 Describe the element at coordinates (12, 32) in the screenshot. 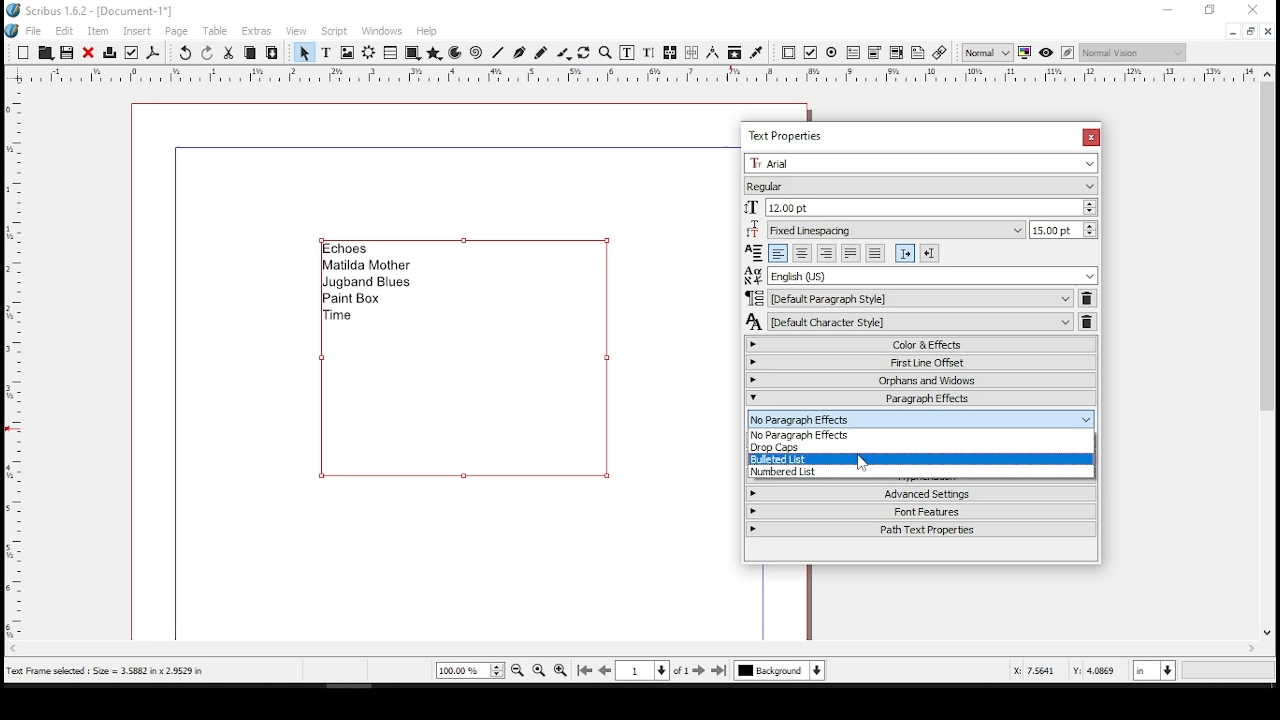

I see `logo` at that location.